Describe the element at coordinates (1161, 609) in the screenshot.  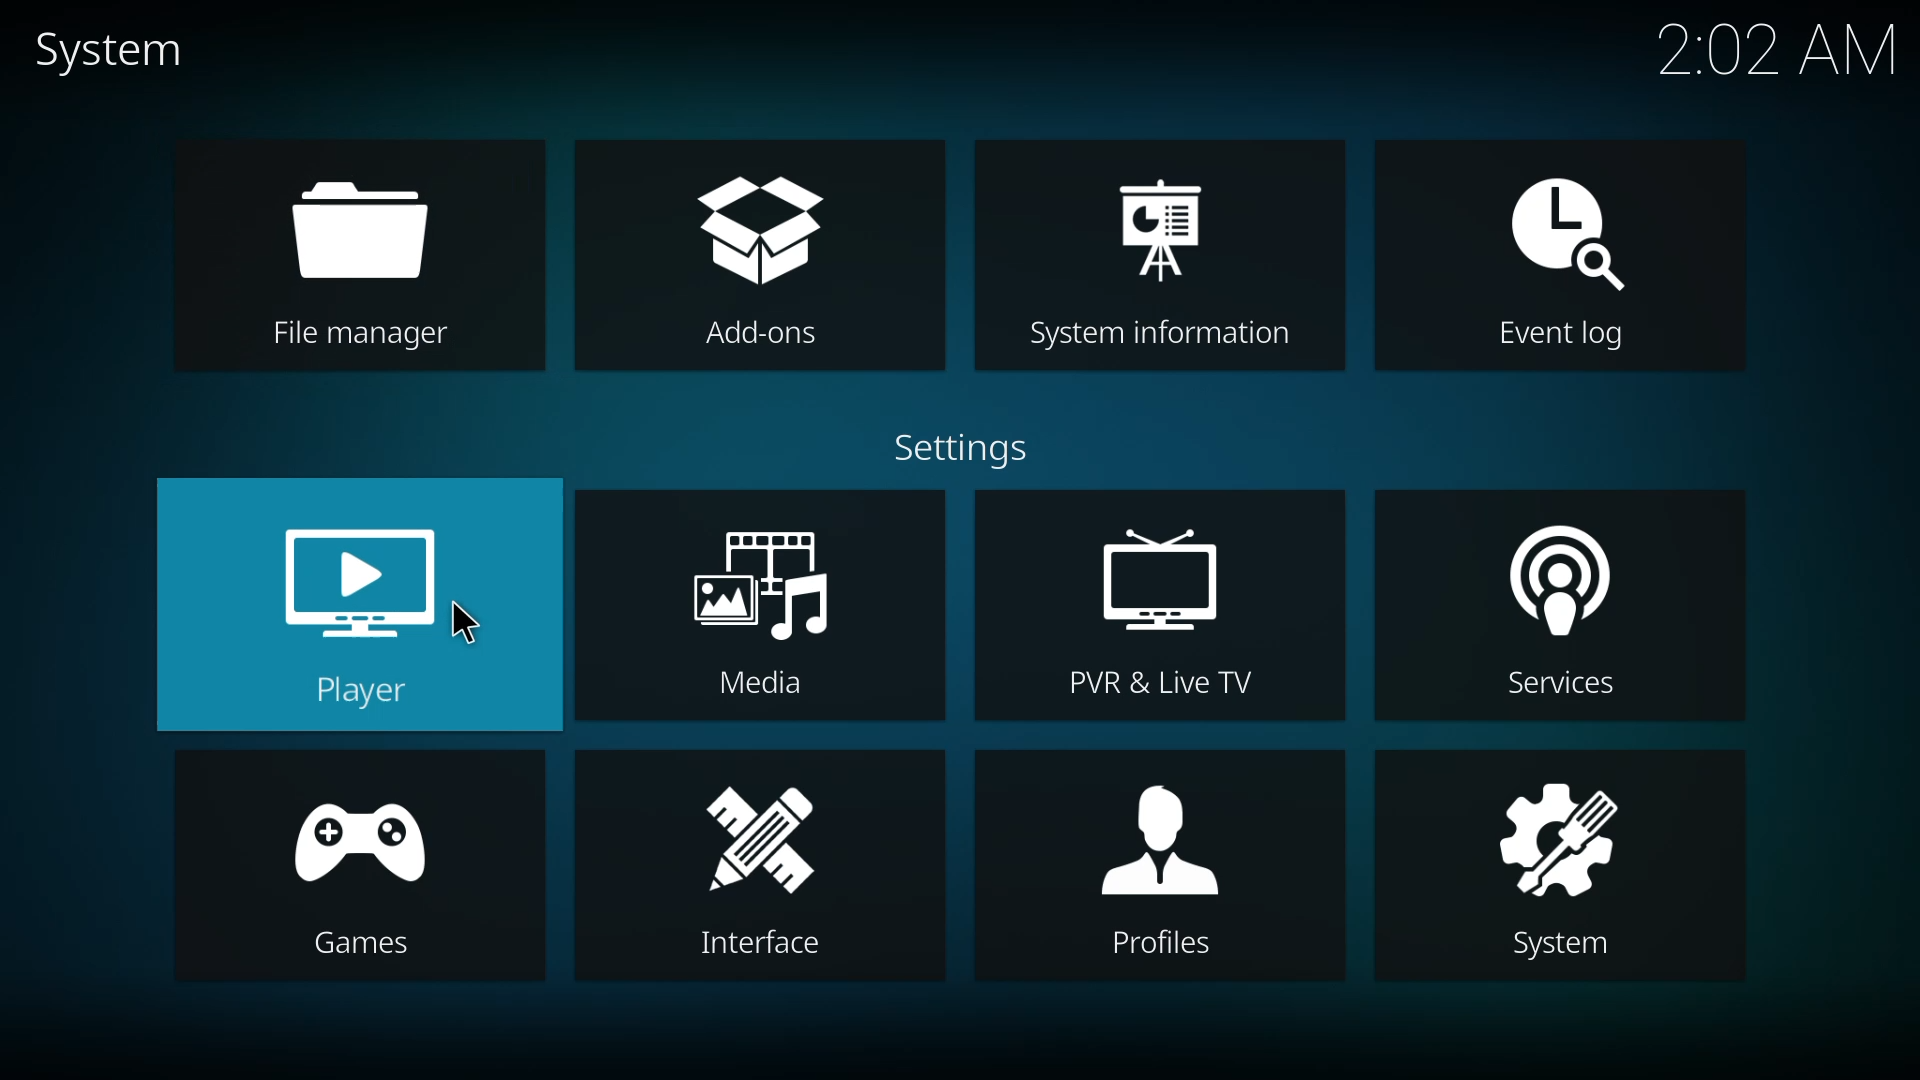
I see `pvr & live tv` at that location.